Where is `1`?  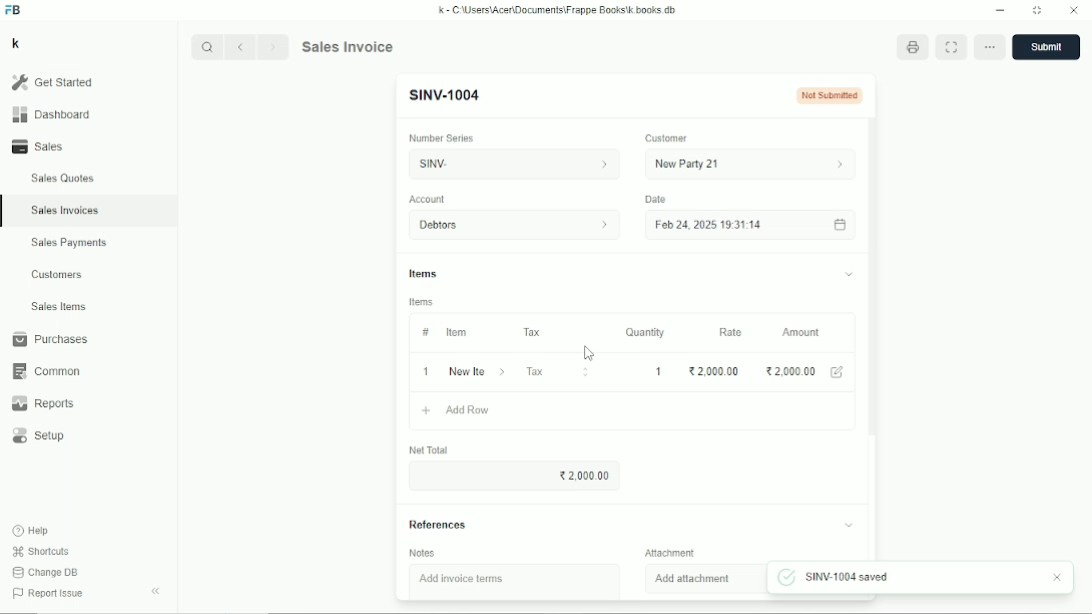 1 is located at coordinates (426, 371).